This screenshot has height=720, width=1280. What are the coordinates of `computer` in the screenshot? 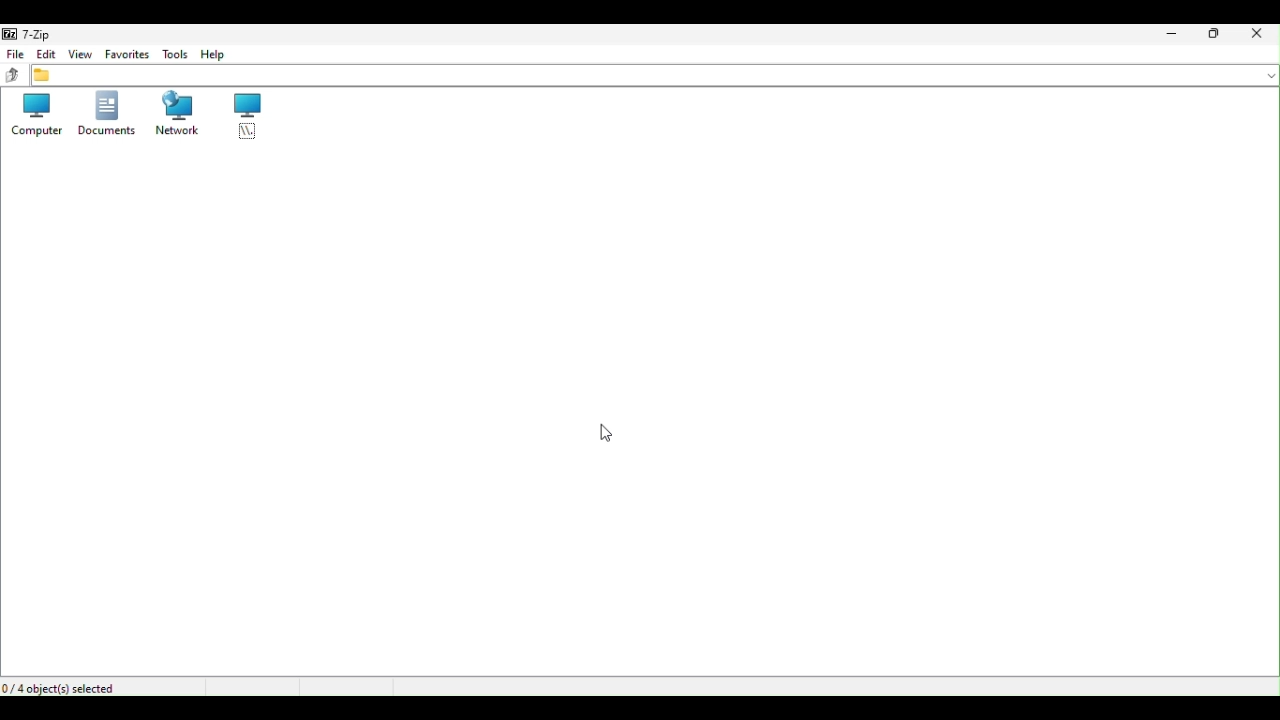 It's located at (36, 120).